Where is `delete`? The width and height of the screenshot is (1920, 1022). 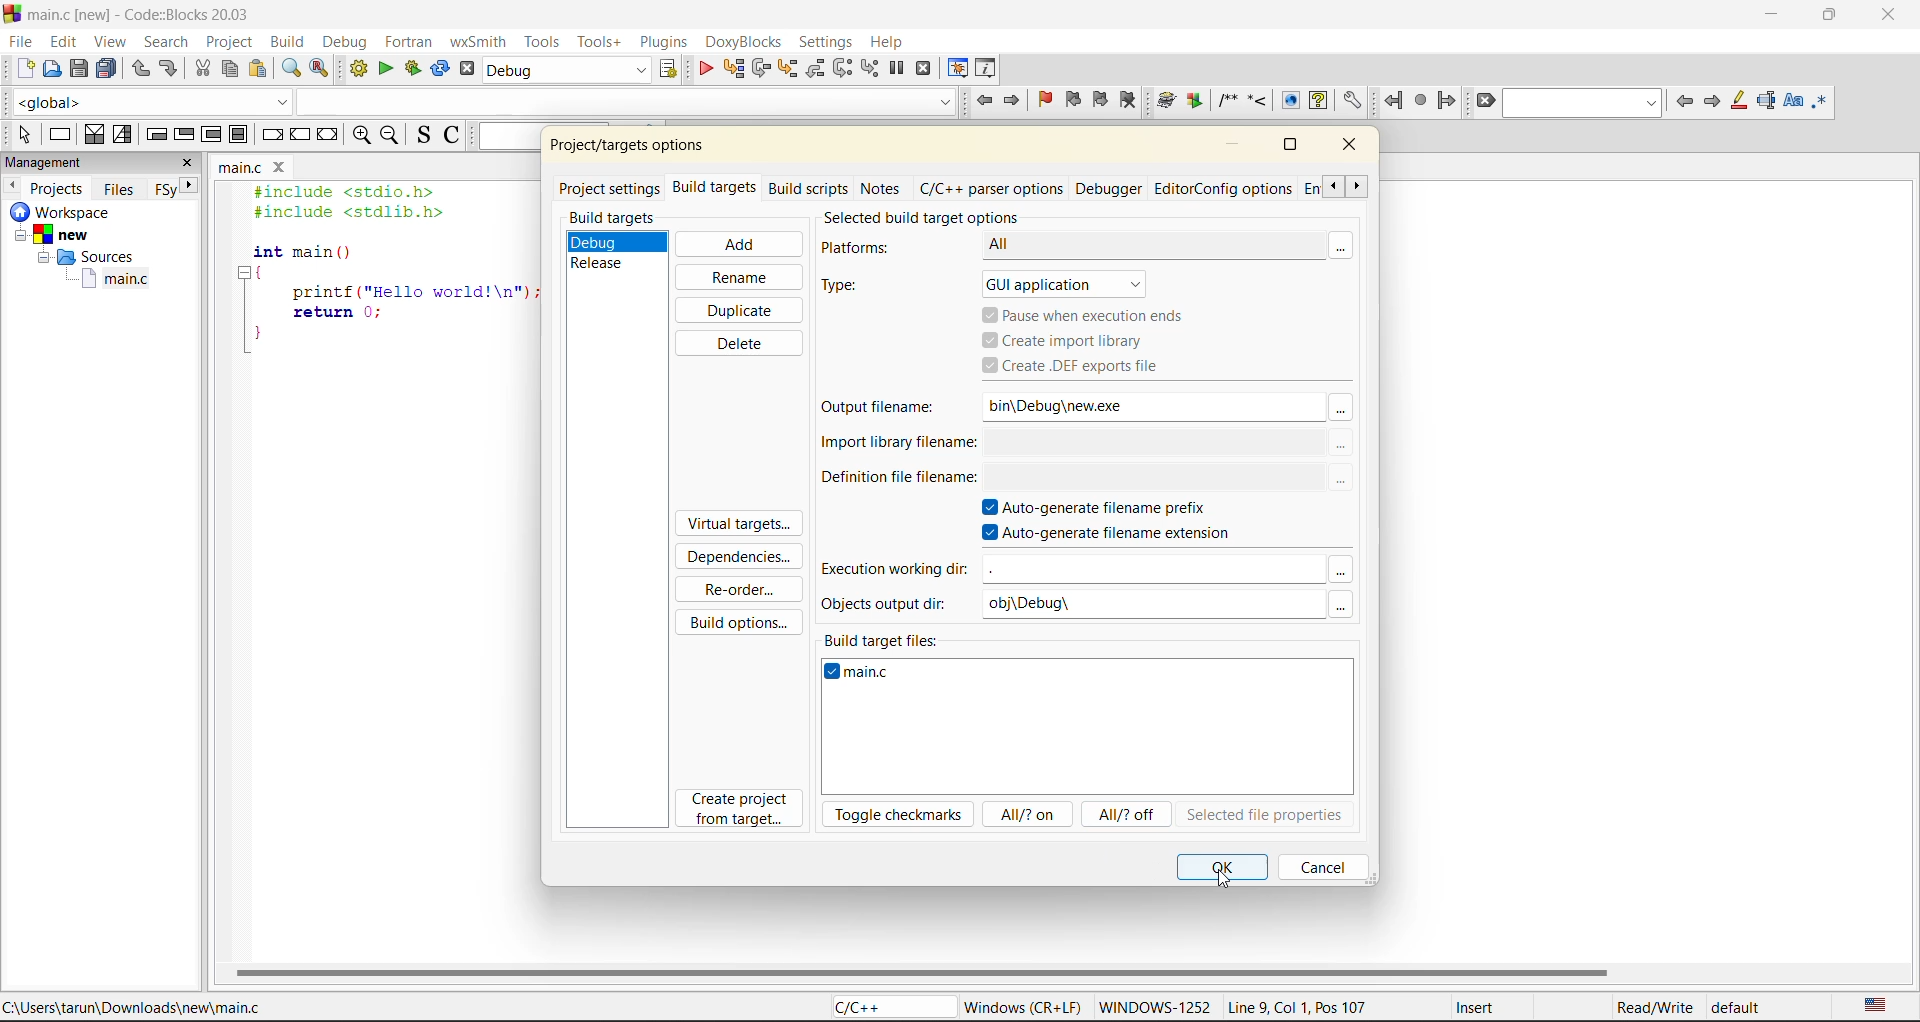
delete is located at coordinates (744, 343).